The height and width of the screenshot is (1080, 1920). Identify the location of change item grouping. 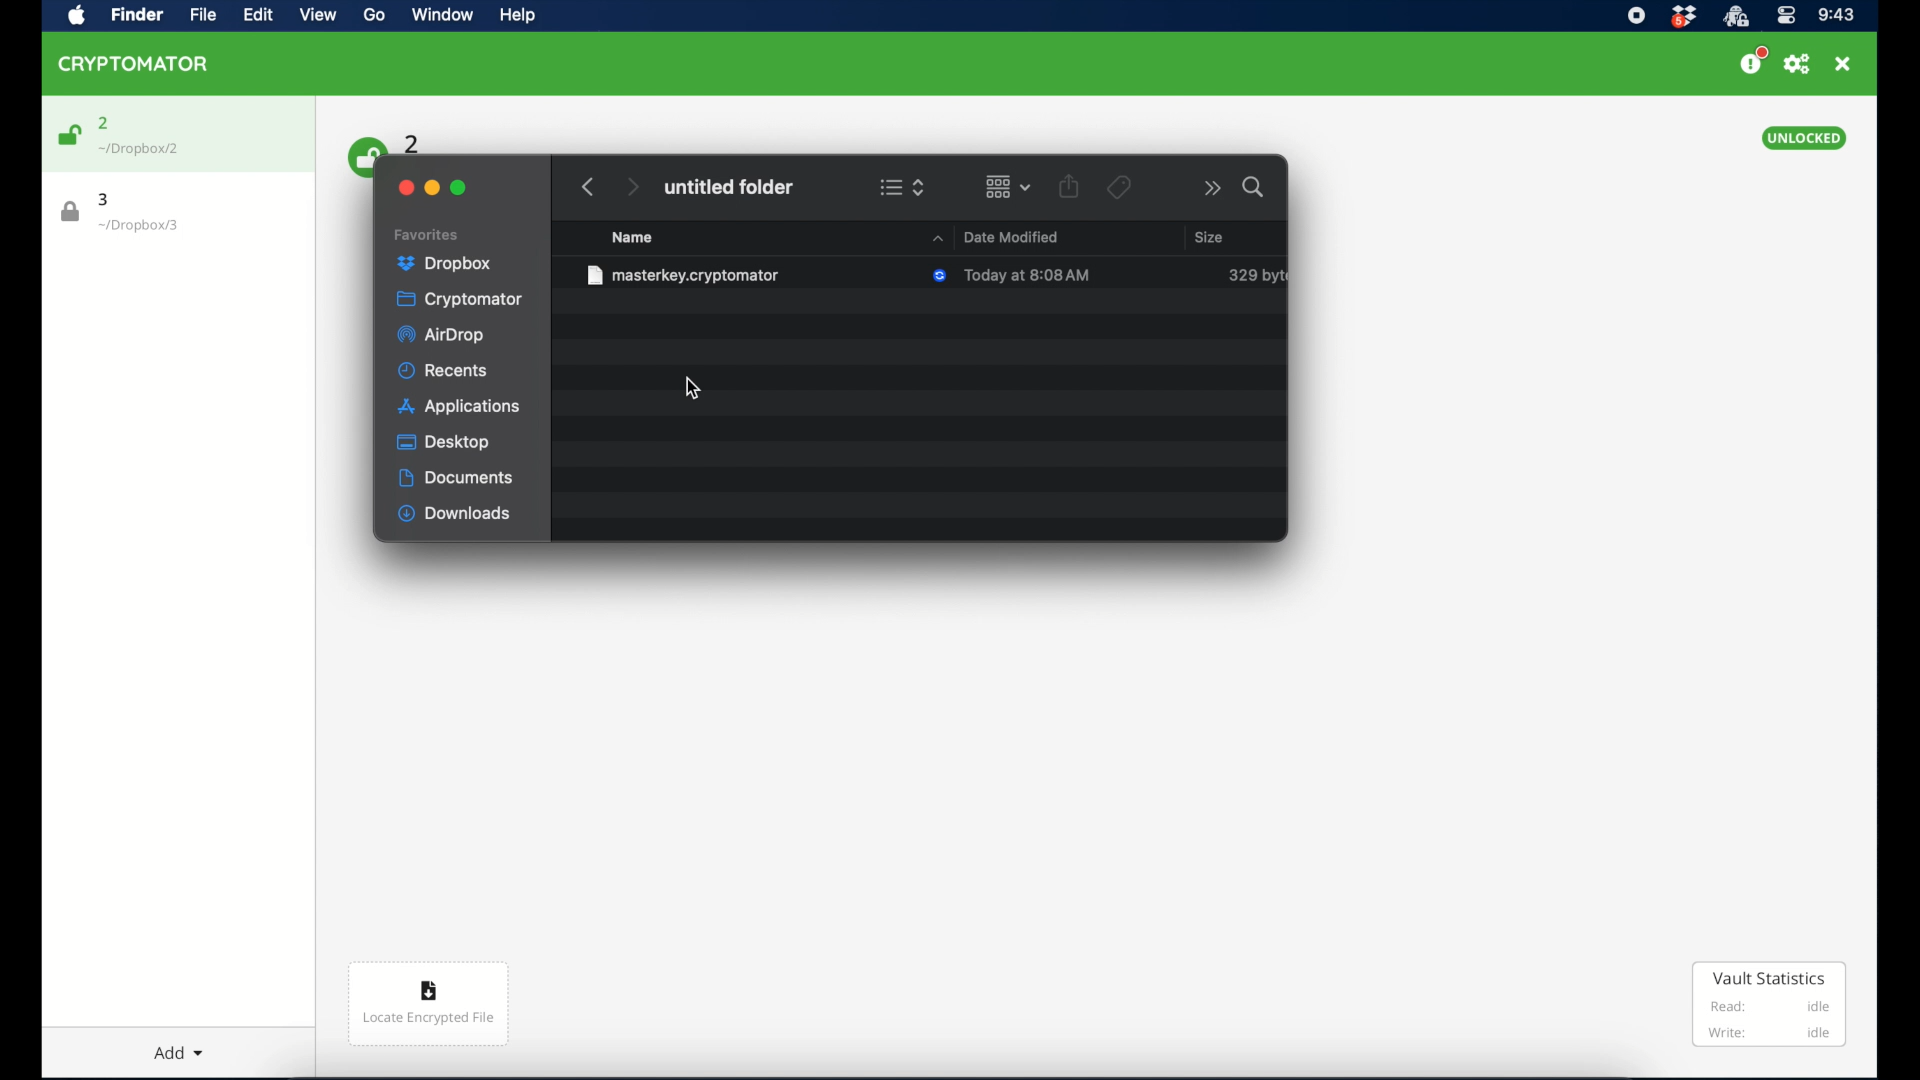
(1009, 186).